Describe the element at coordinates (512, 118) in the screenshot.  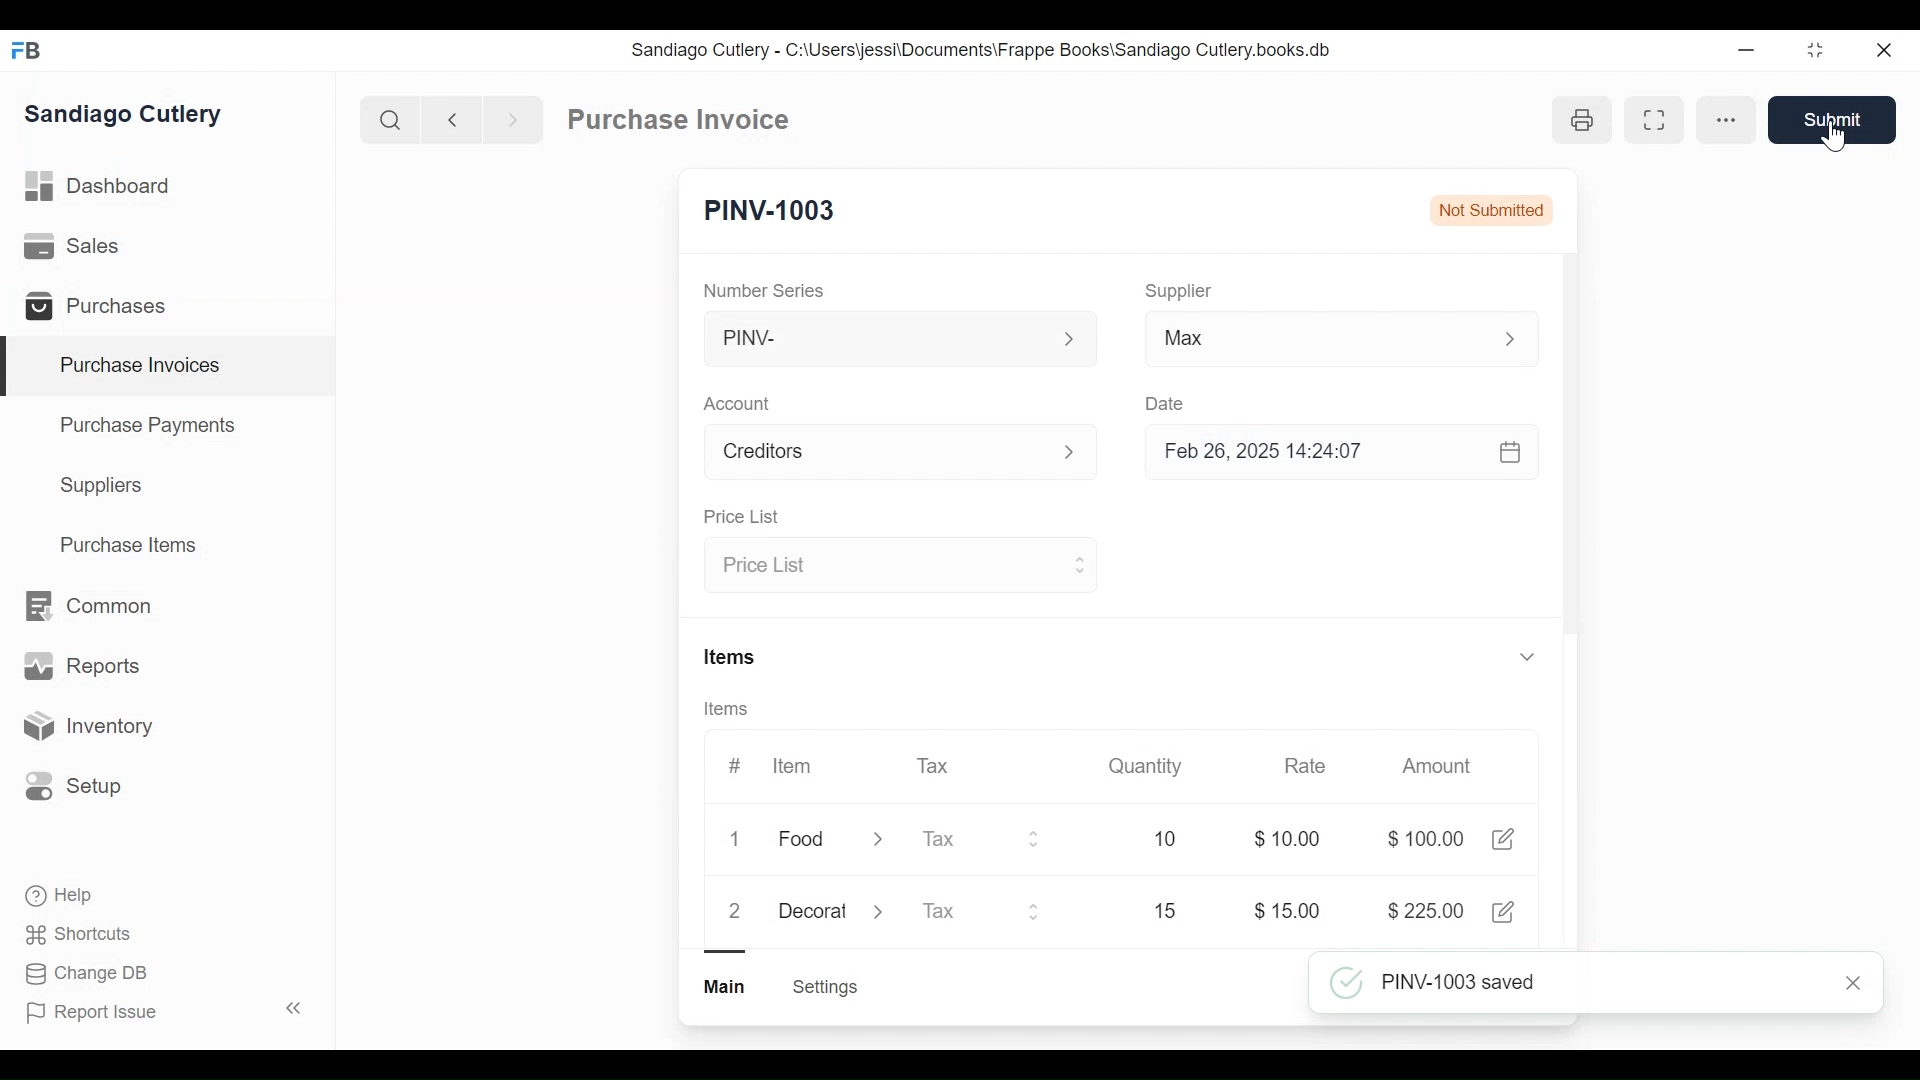
I see `Navigate forward` at that location.